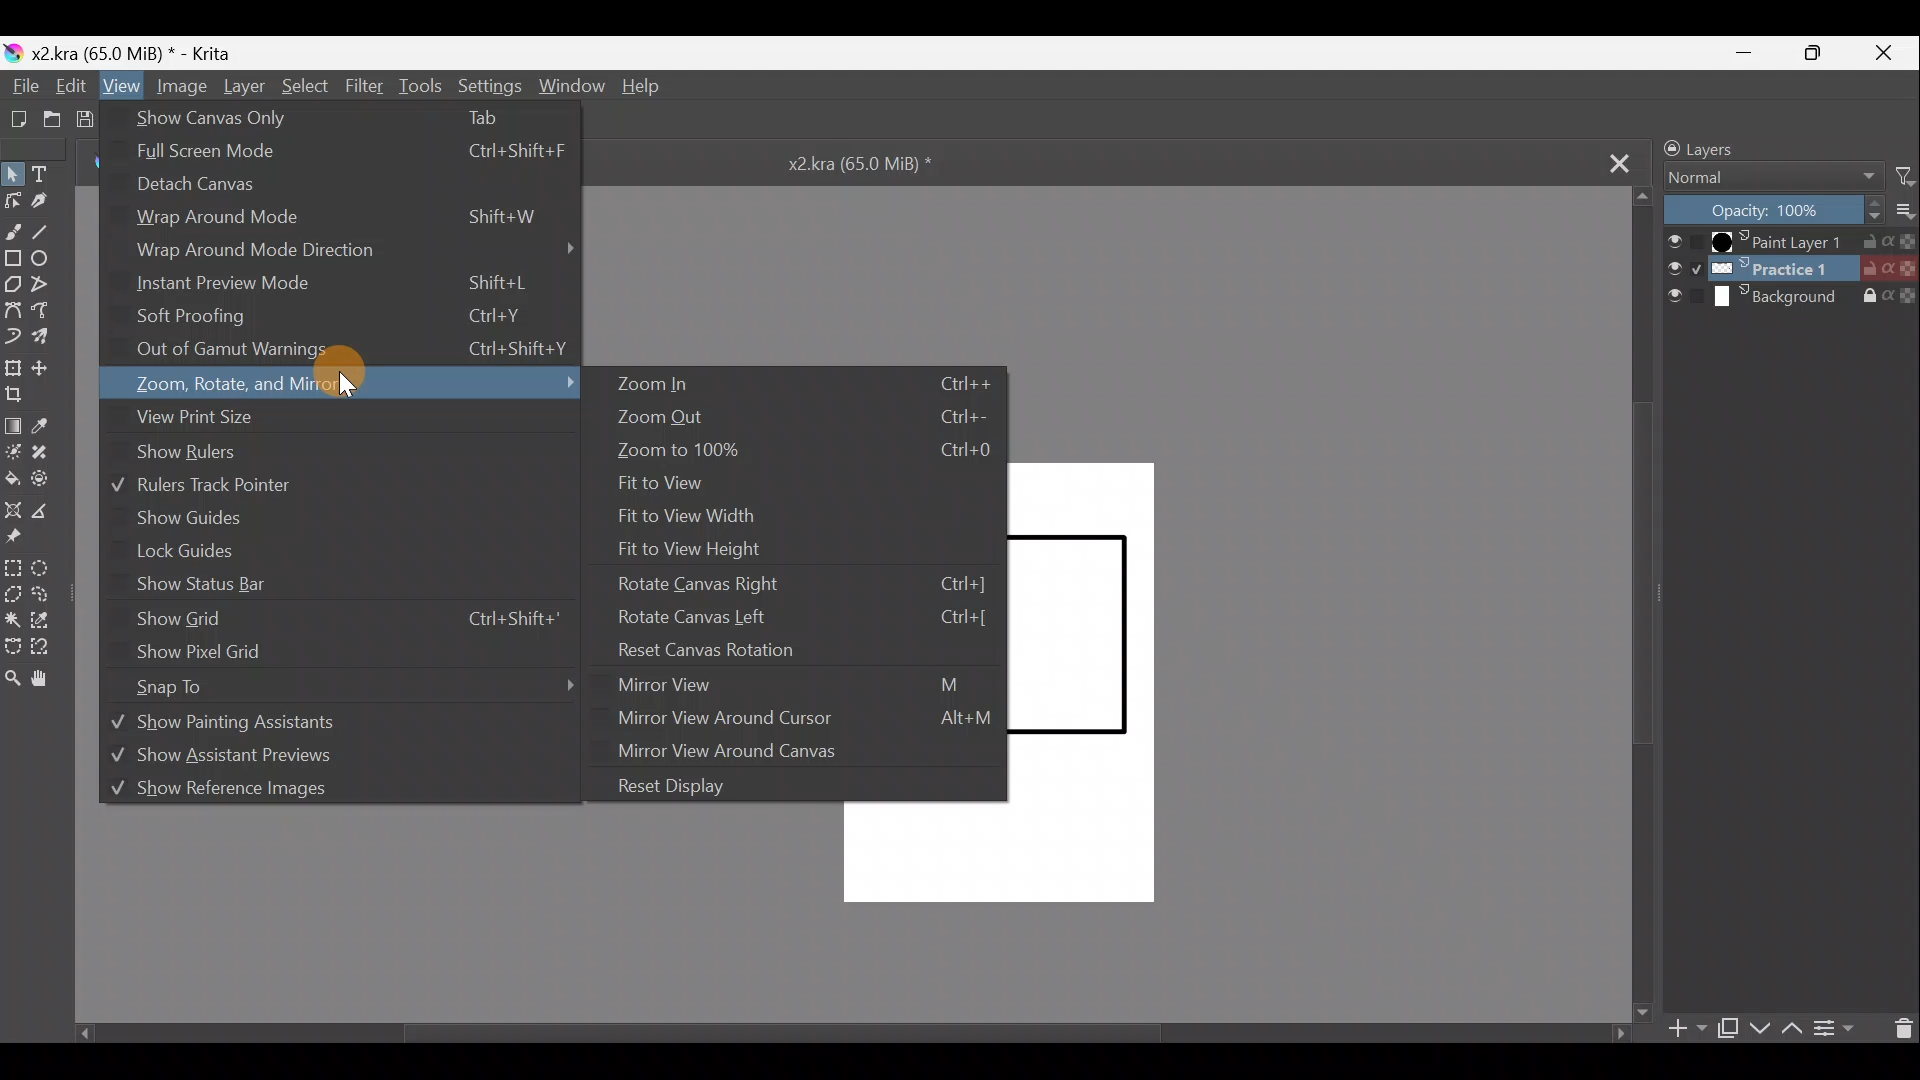 This screenshot has height=1080, width=1920. Describe the element at coordinates (1795, 1028) in the screenshot. I see `Move layer/mask up` at that location.